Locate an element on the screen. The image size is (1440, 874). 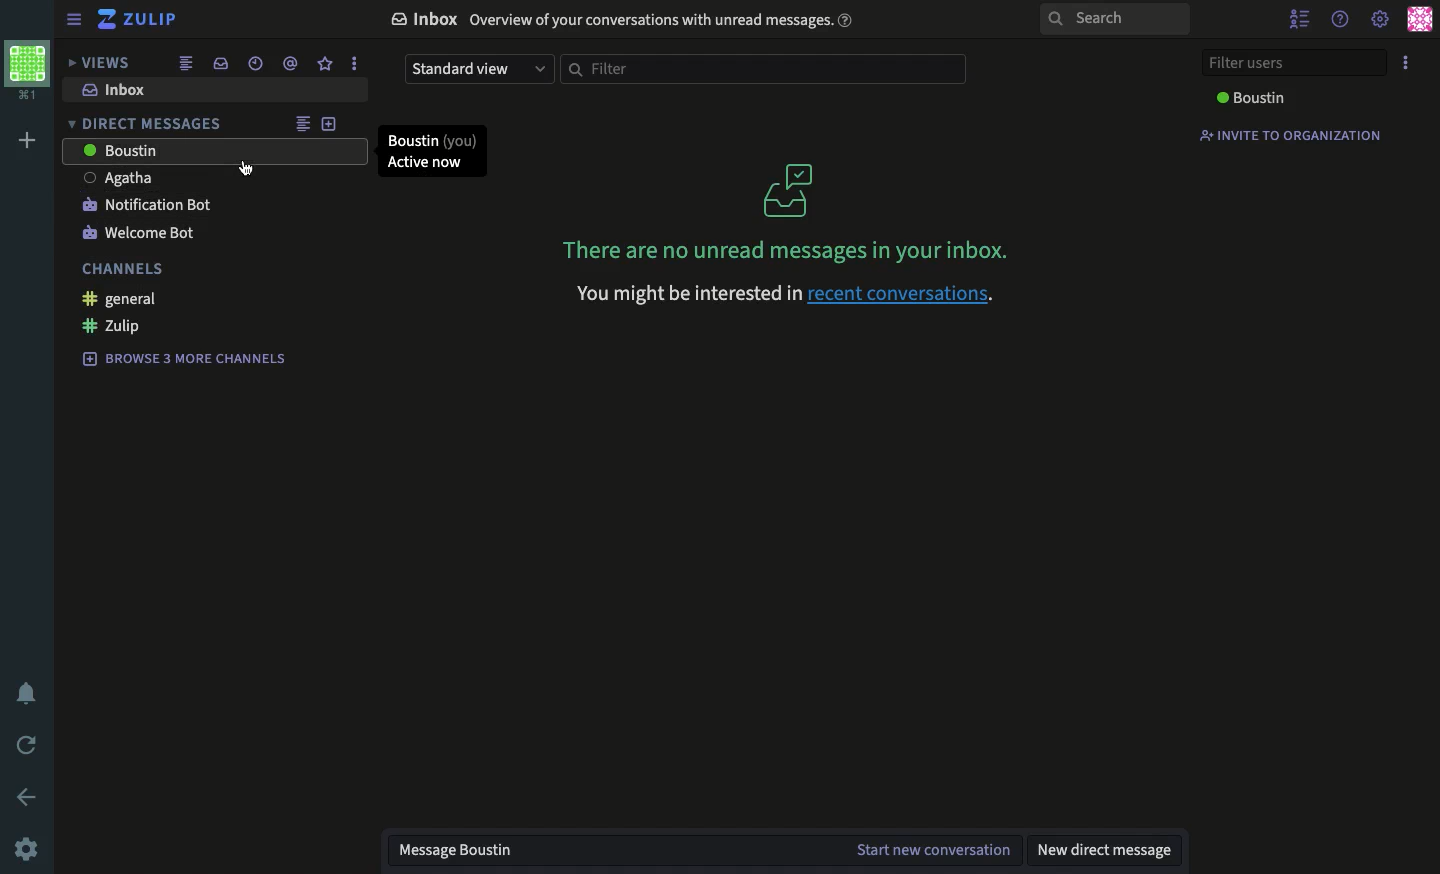
workspace is located at coordinates (27, 71).